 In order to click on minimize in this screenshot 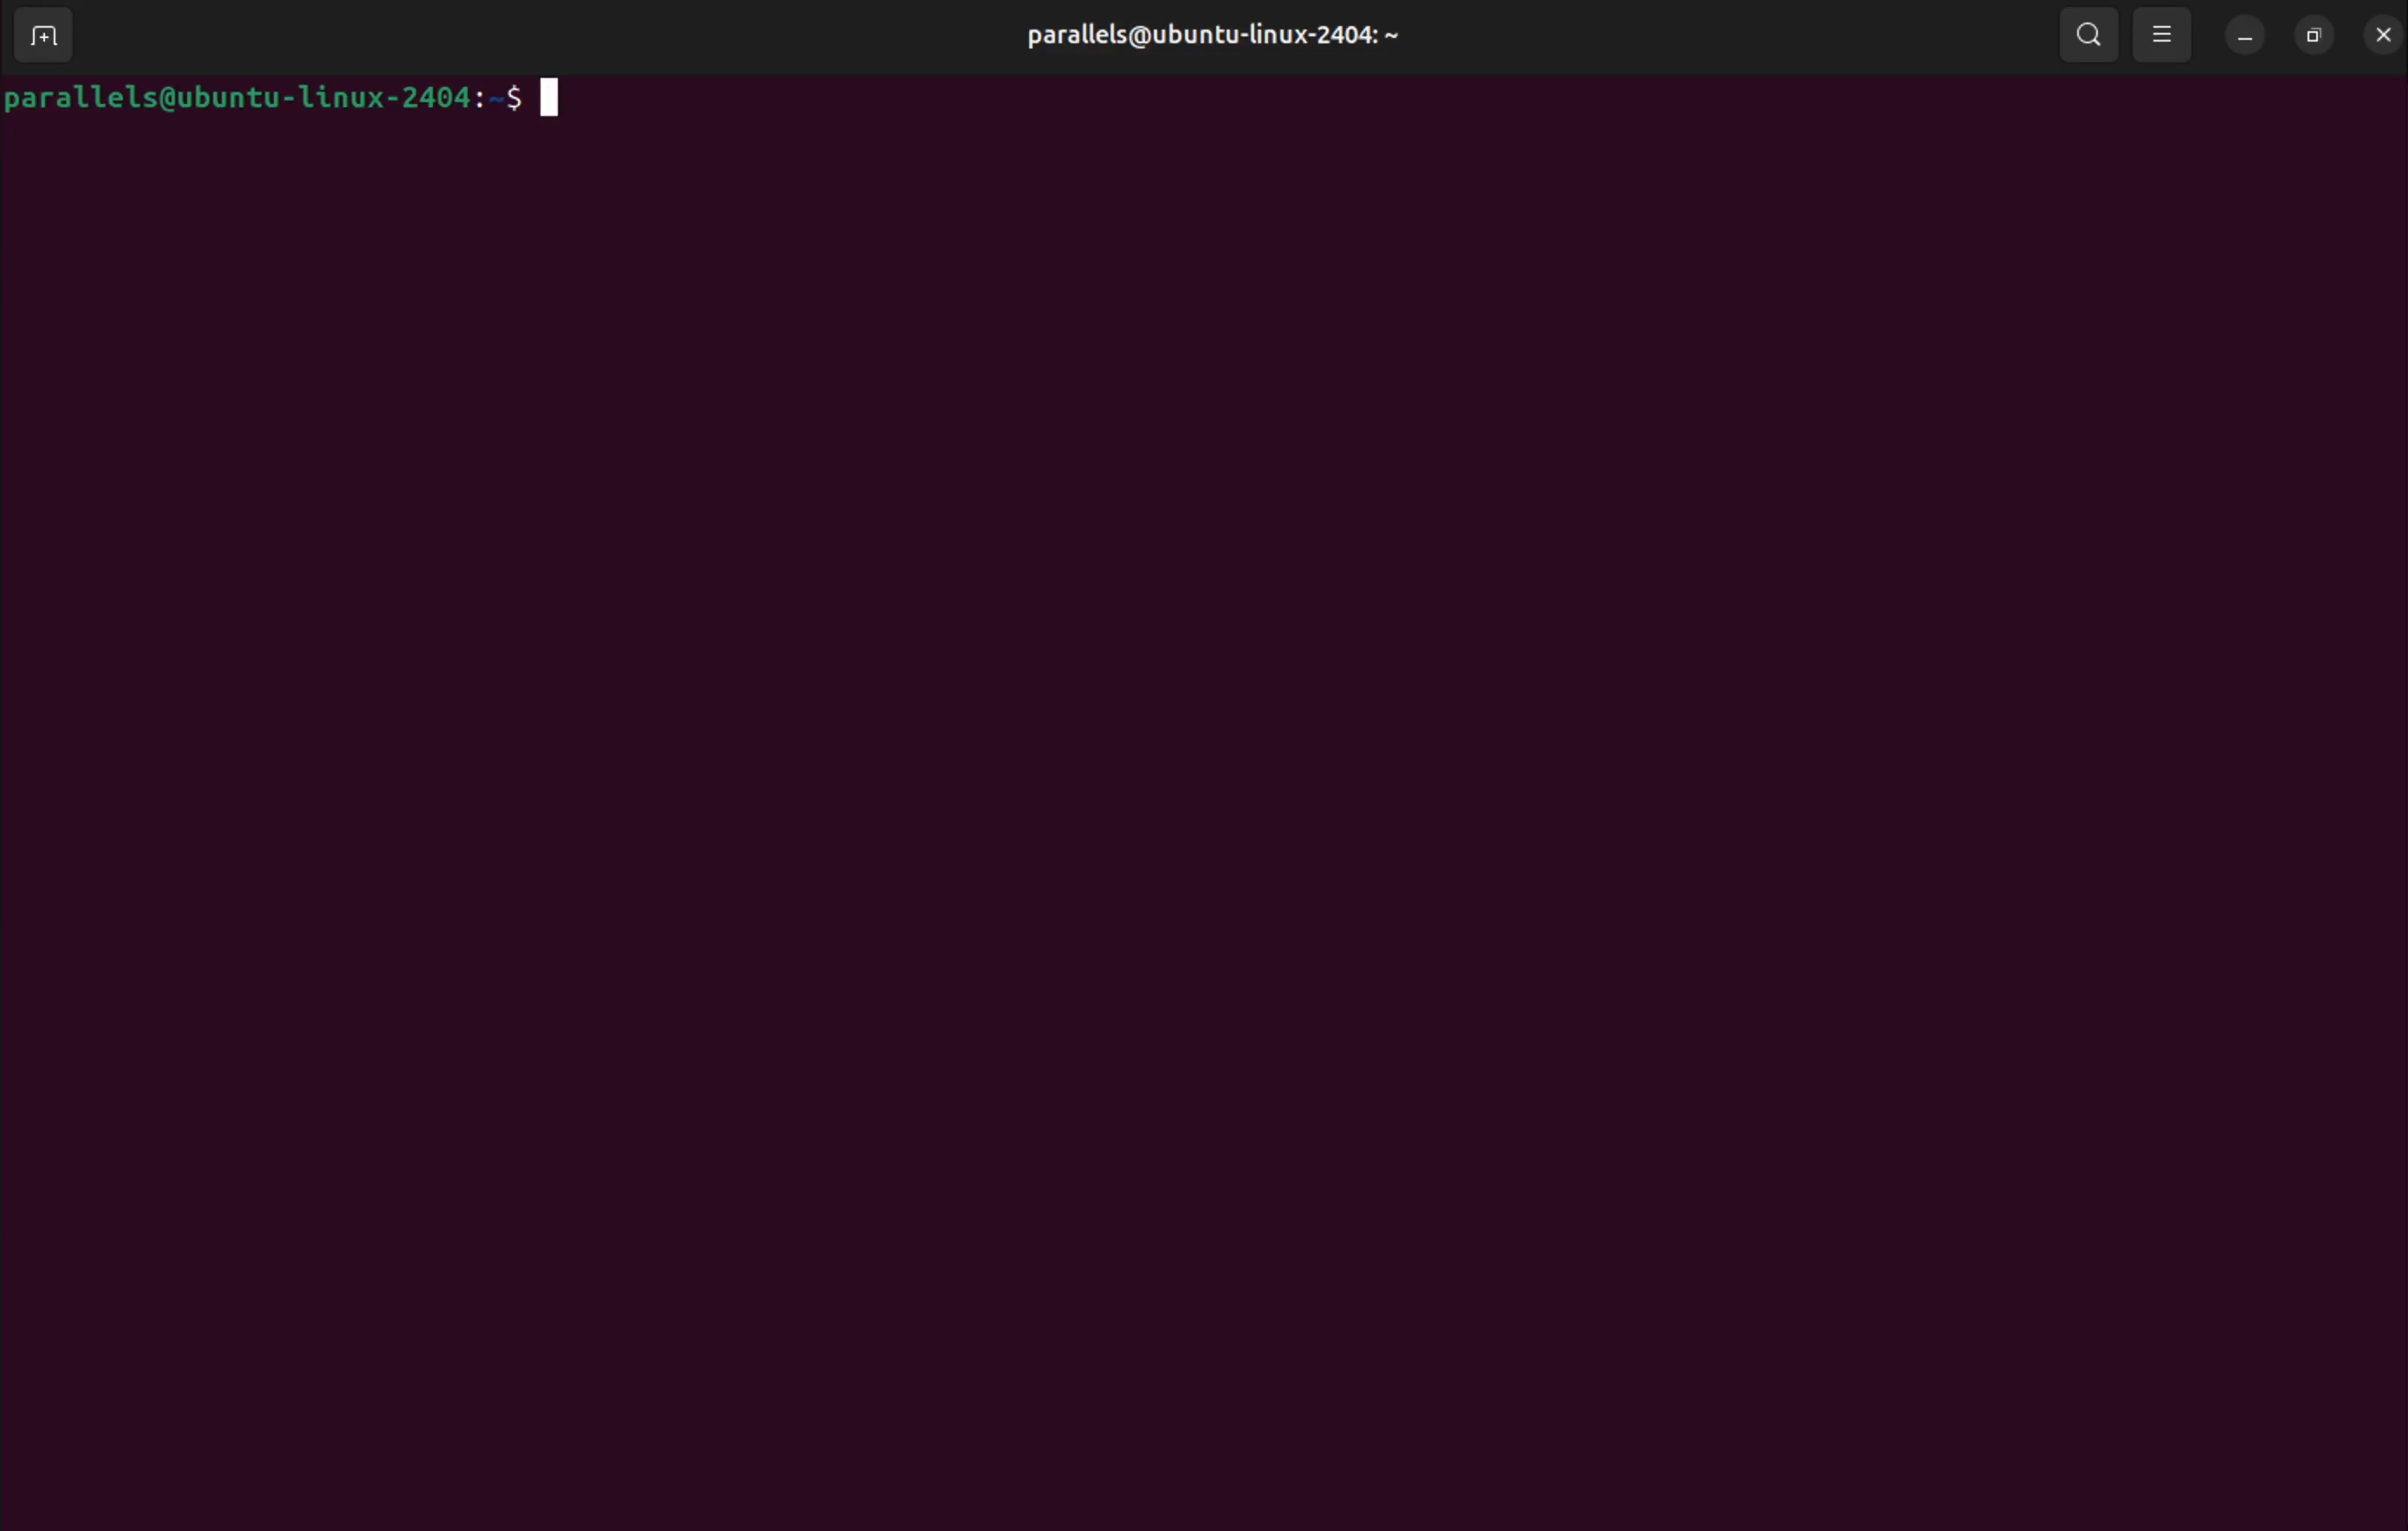, I will do `click(2244, 38)`.